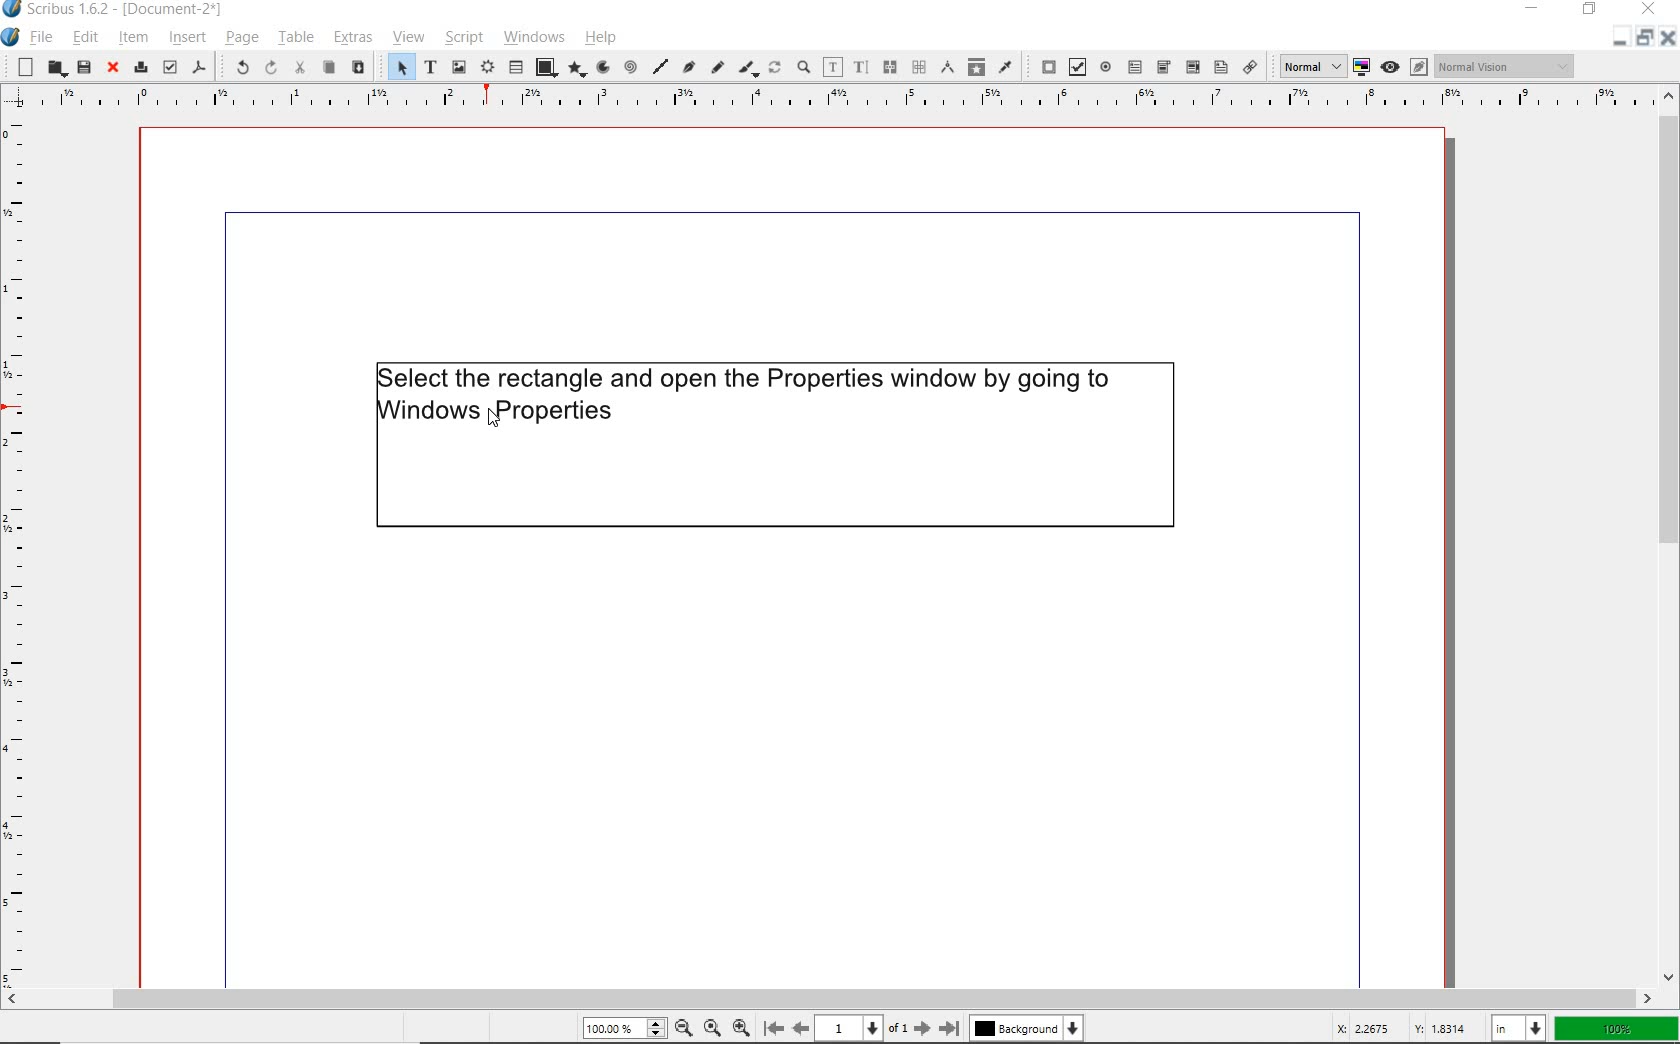 The height and width of the screenshot is (1044, 1680). What do you see at coordinates (407, 40) in the screenshot?
I see `view` at bounding box center [407, 40].